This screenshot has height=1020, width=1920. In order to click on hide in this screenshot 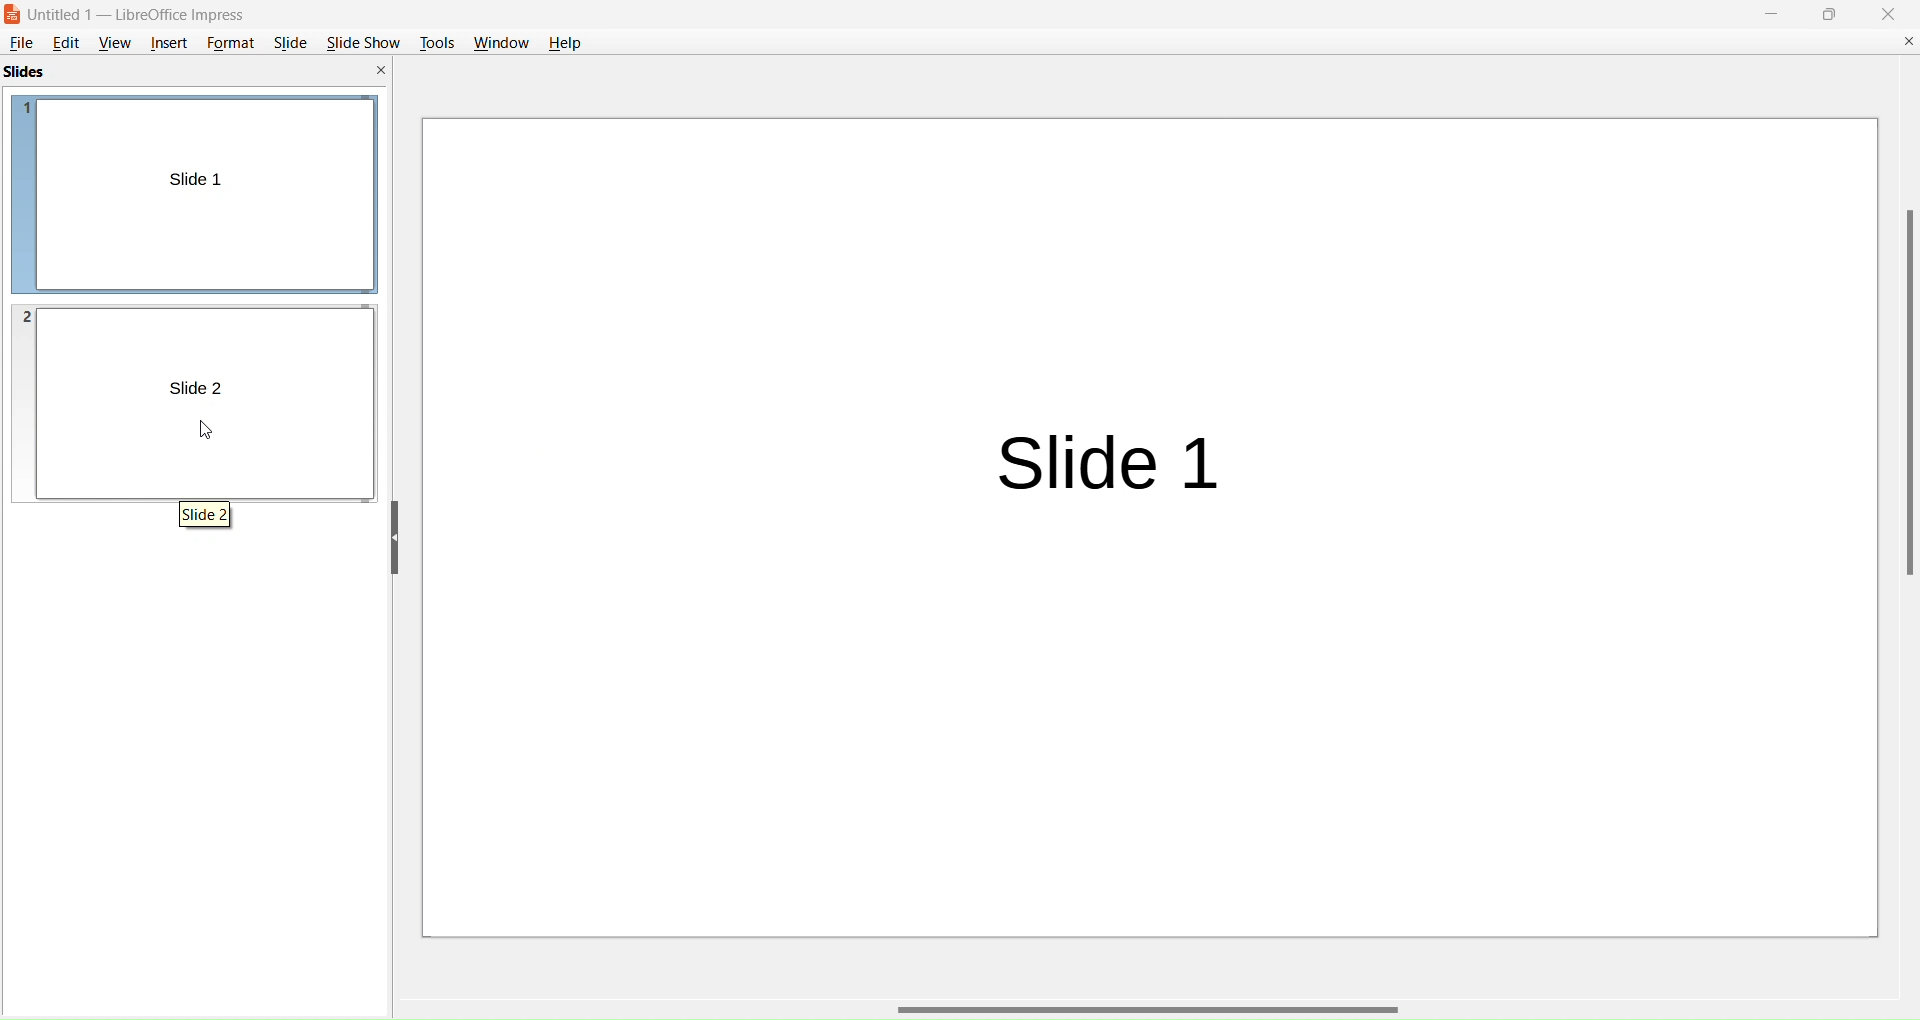, I will do `click(395, 538)`.